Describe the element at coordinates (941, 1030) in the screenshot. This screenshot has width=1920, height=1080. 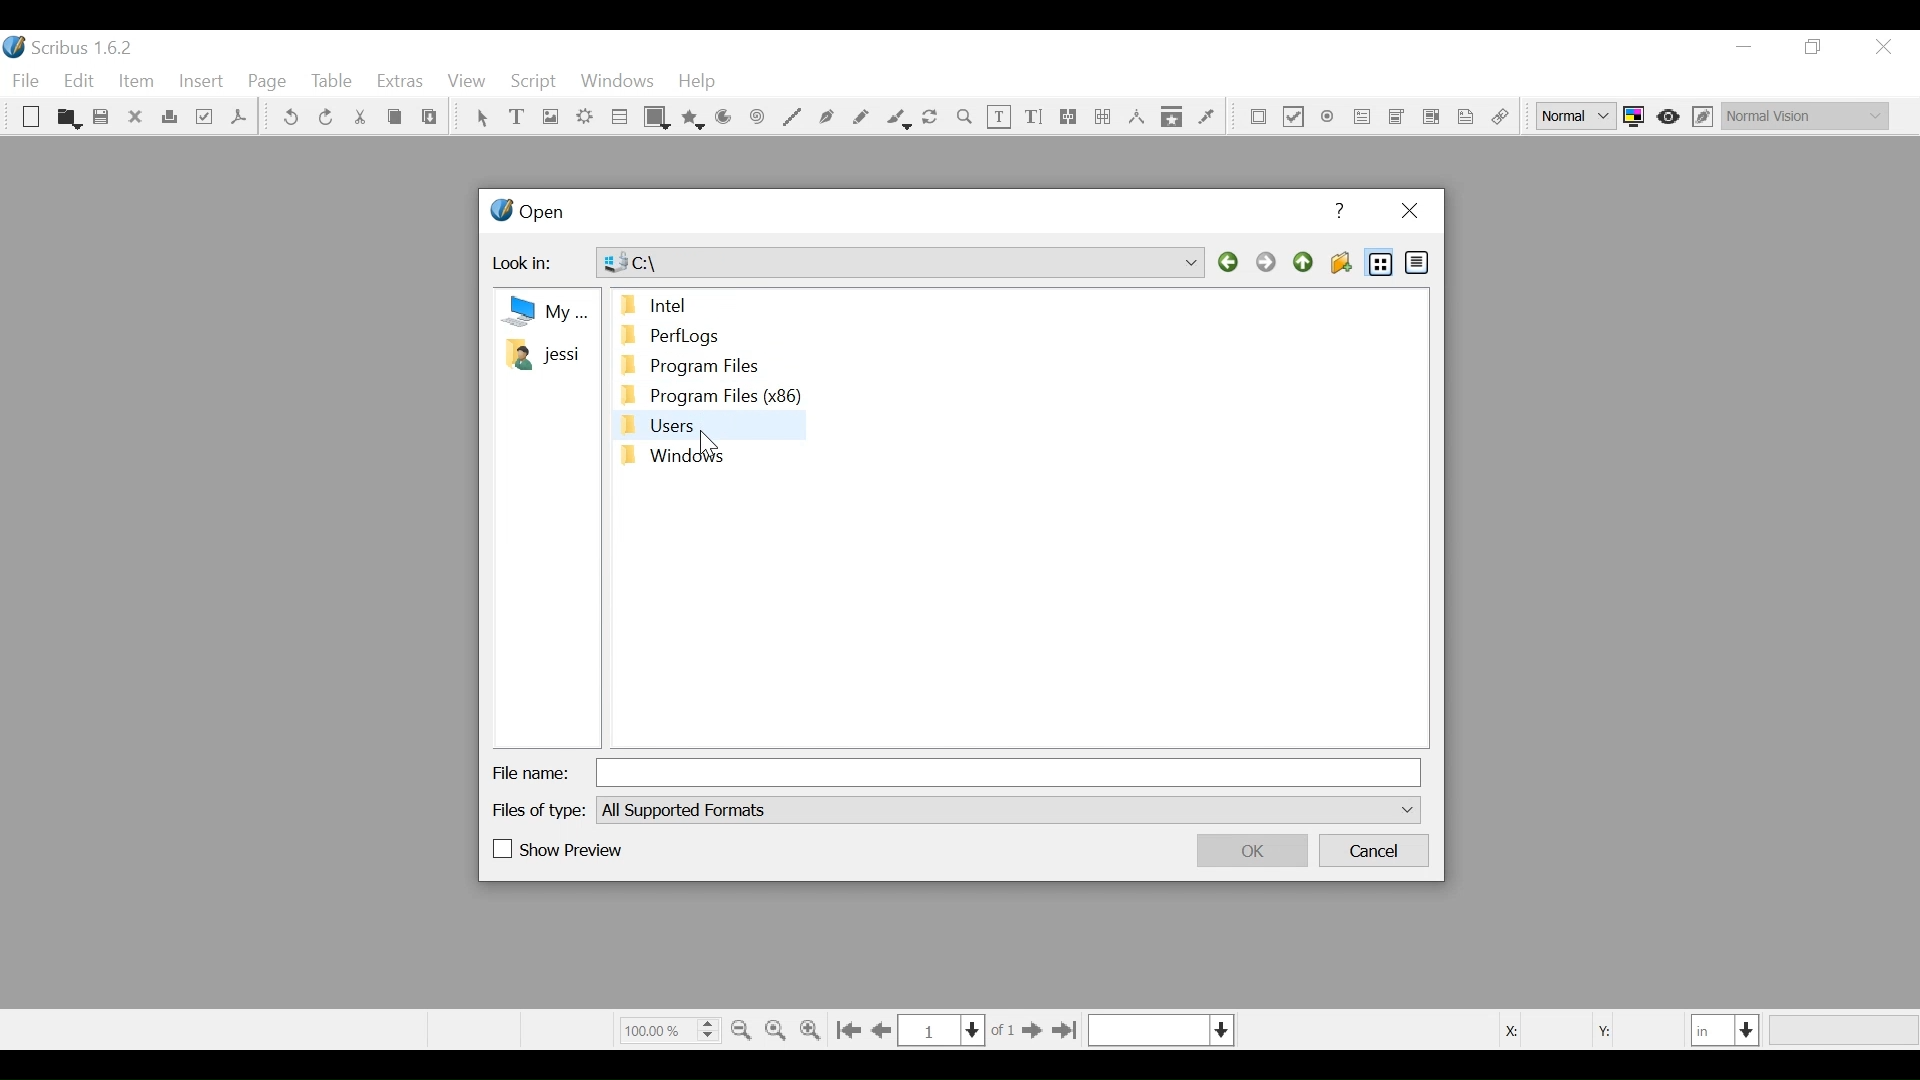
I see `Current Page` at that location.